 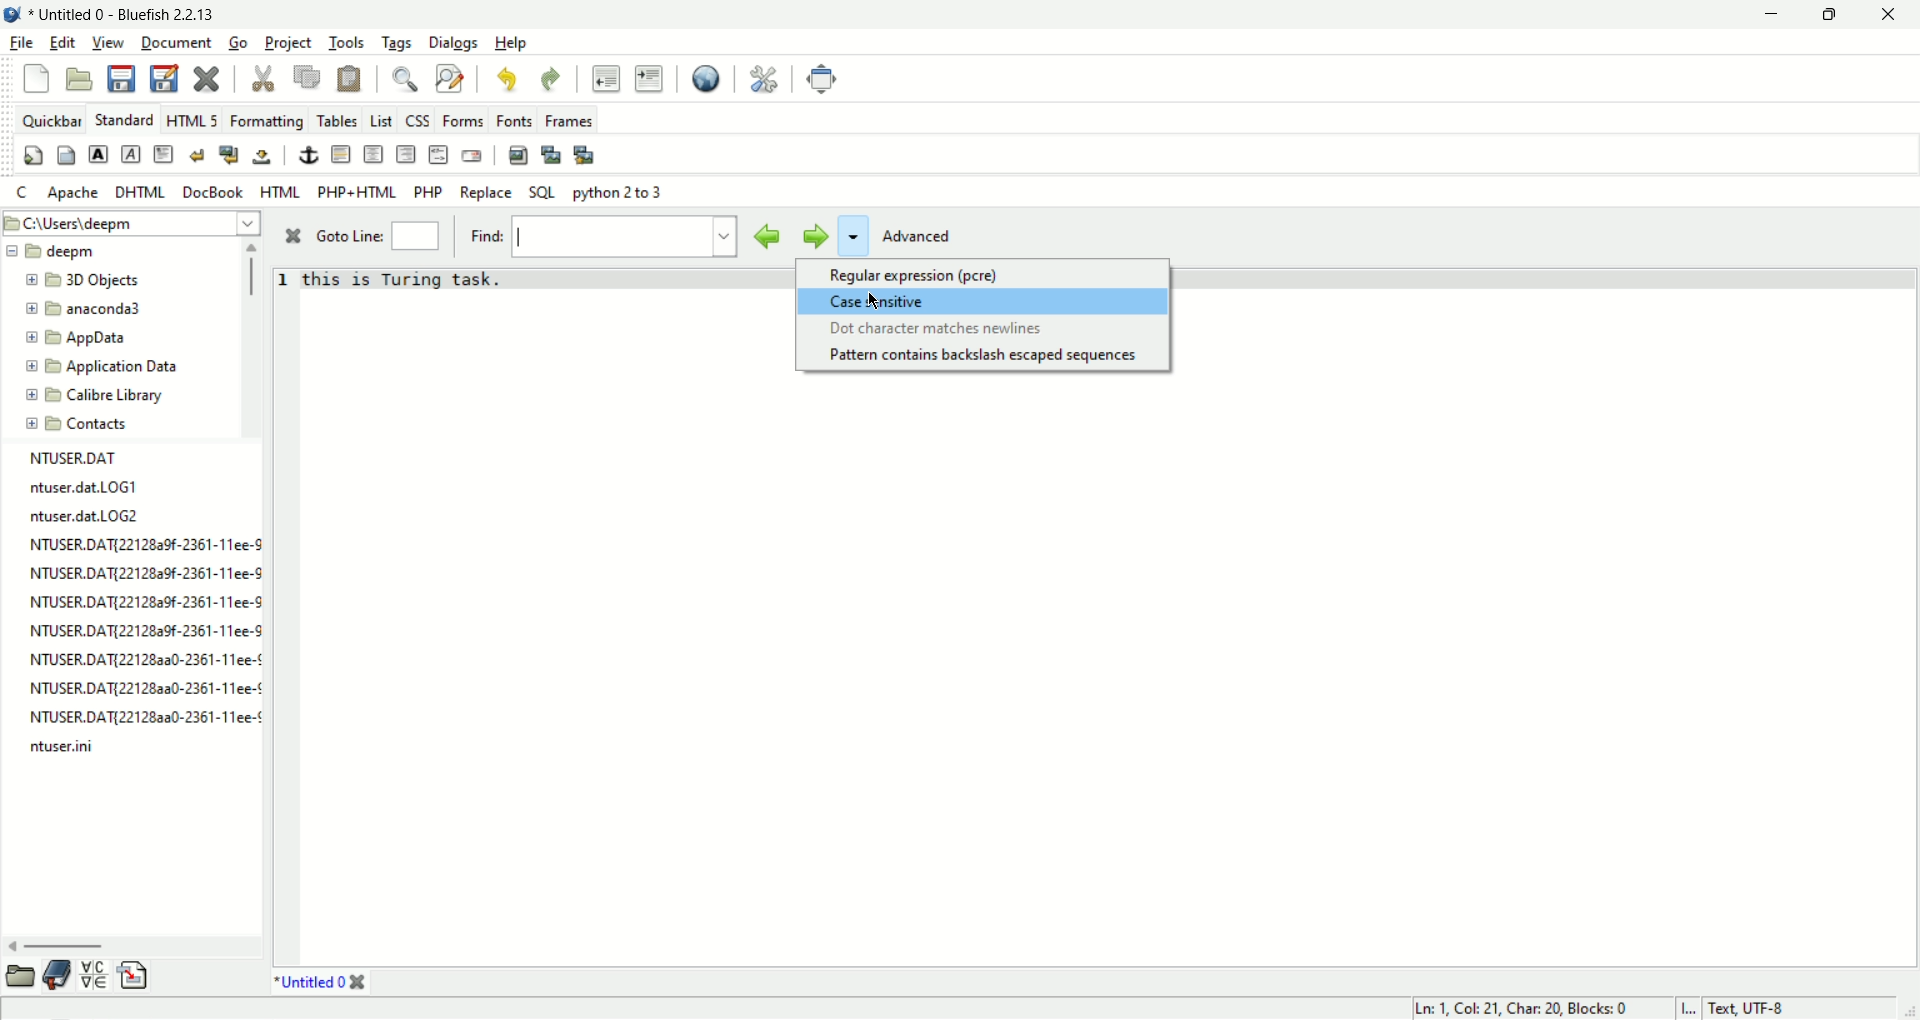 I want to click on file browser, so click(x=19, y=974).